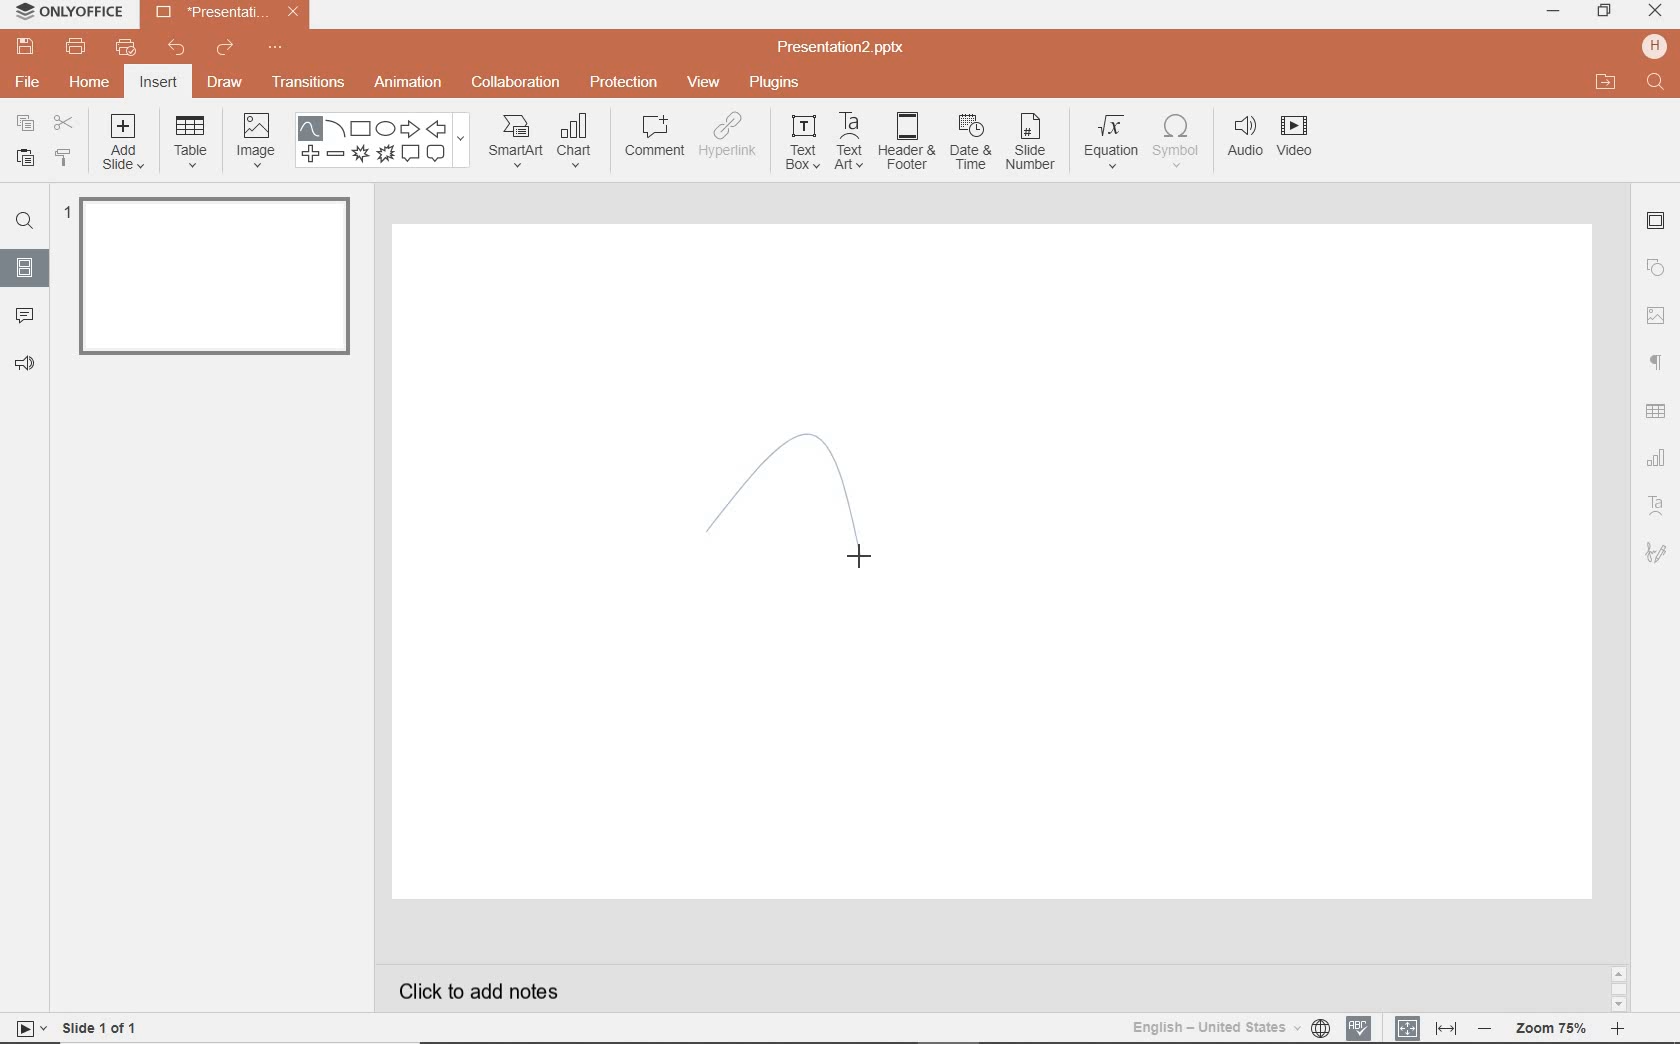 This screenshot has height=1044, width=1680. I want to click on VIEW, so click(704, 81).